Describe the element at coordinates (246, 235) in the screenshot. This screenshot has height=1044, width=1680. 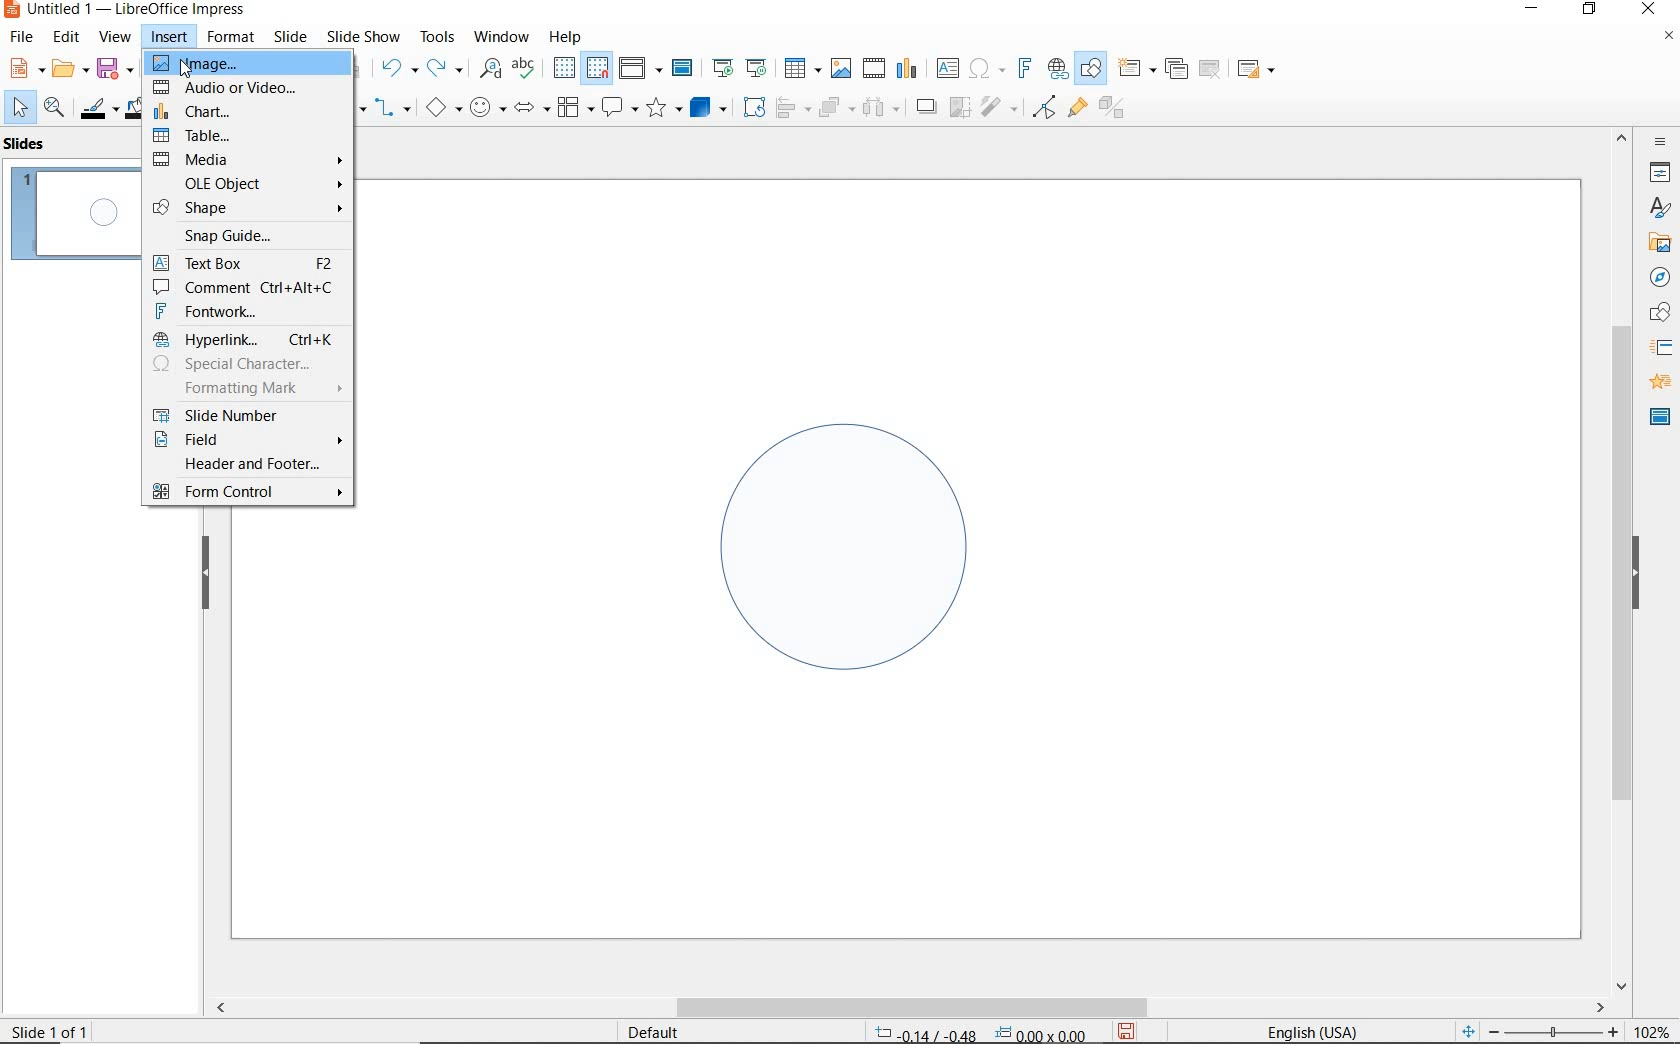
I see `SNAP GUIDE` at that location.